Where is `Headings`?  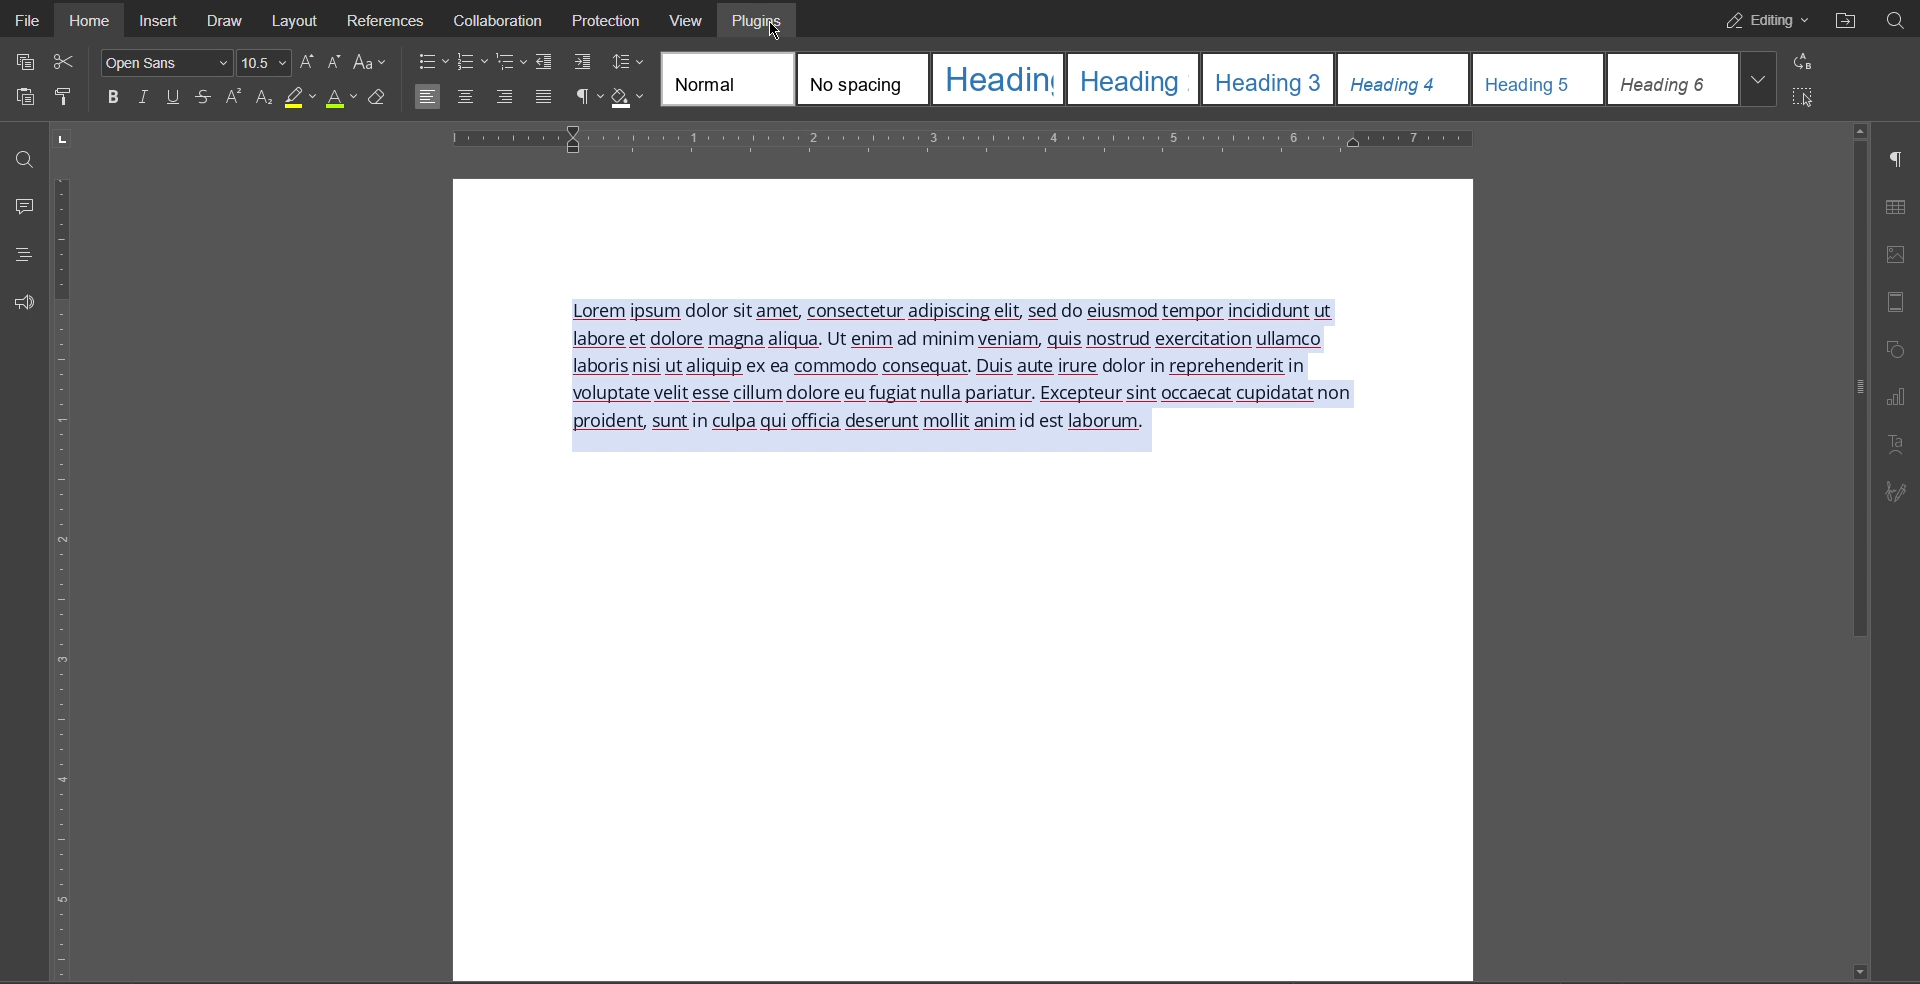 Headings is located at coordinates (18, 254).